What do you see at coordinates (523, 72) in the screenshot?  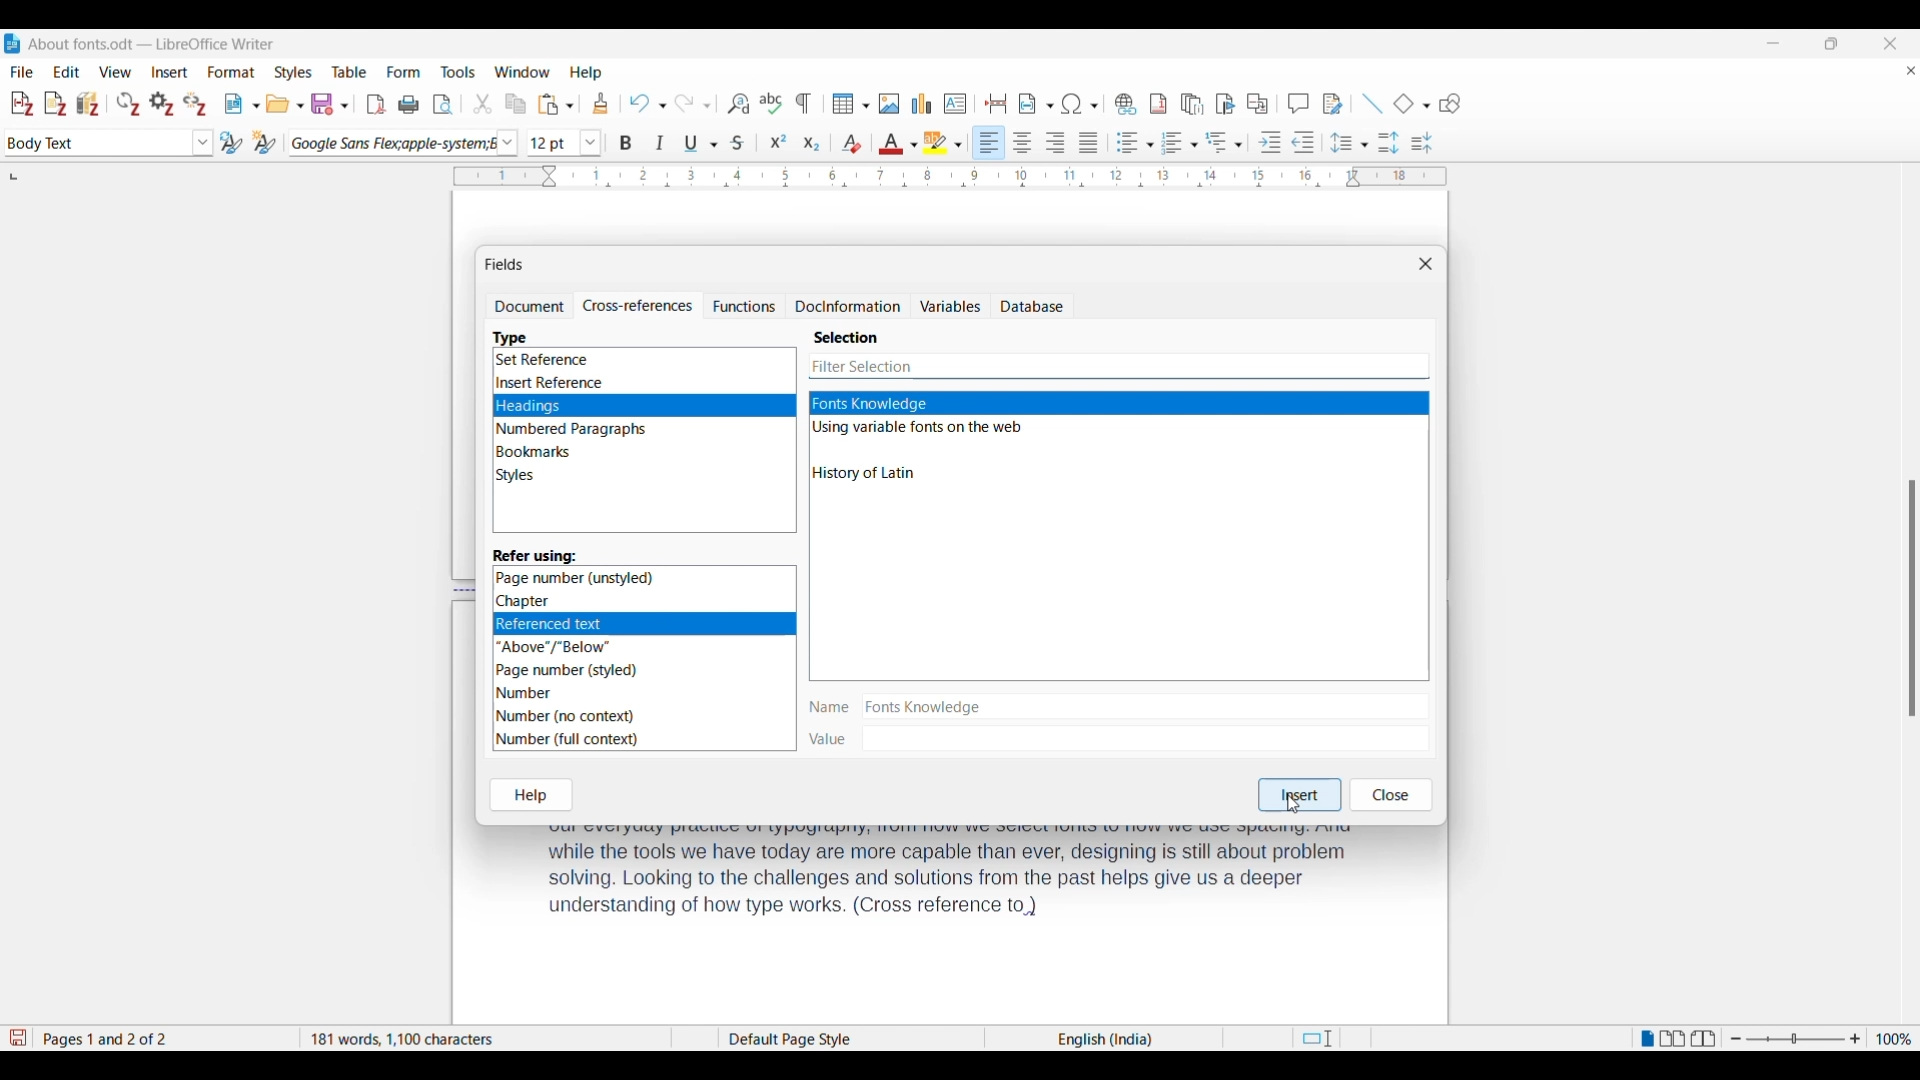 I see `Window menu` at bounding box center [523, 72].